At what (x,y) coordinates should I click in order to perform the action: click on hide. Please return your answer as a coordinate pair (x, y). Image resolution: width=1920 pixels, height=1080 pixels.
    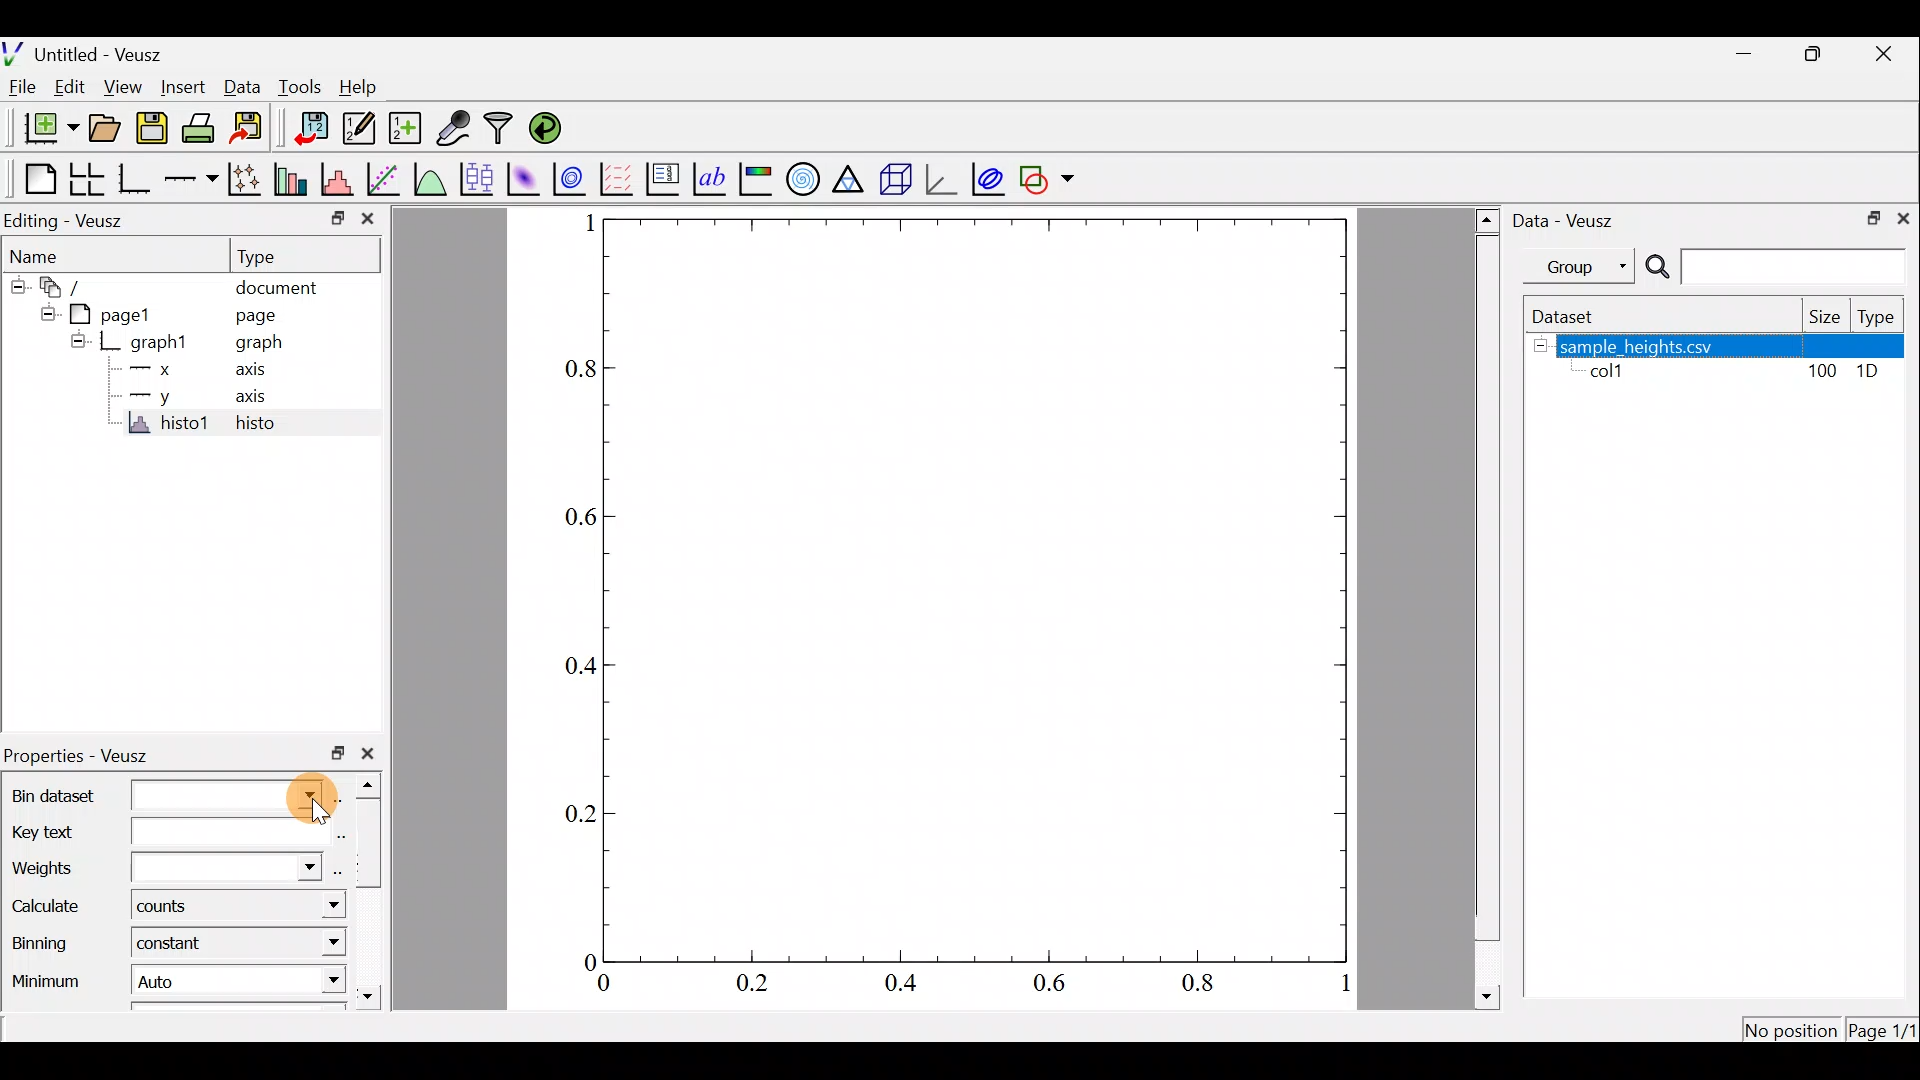
    Looking at the image, I should click on (44, 313).